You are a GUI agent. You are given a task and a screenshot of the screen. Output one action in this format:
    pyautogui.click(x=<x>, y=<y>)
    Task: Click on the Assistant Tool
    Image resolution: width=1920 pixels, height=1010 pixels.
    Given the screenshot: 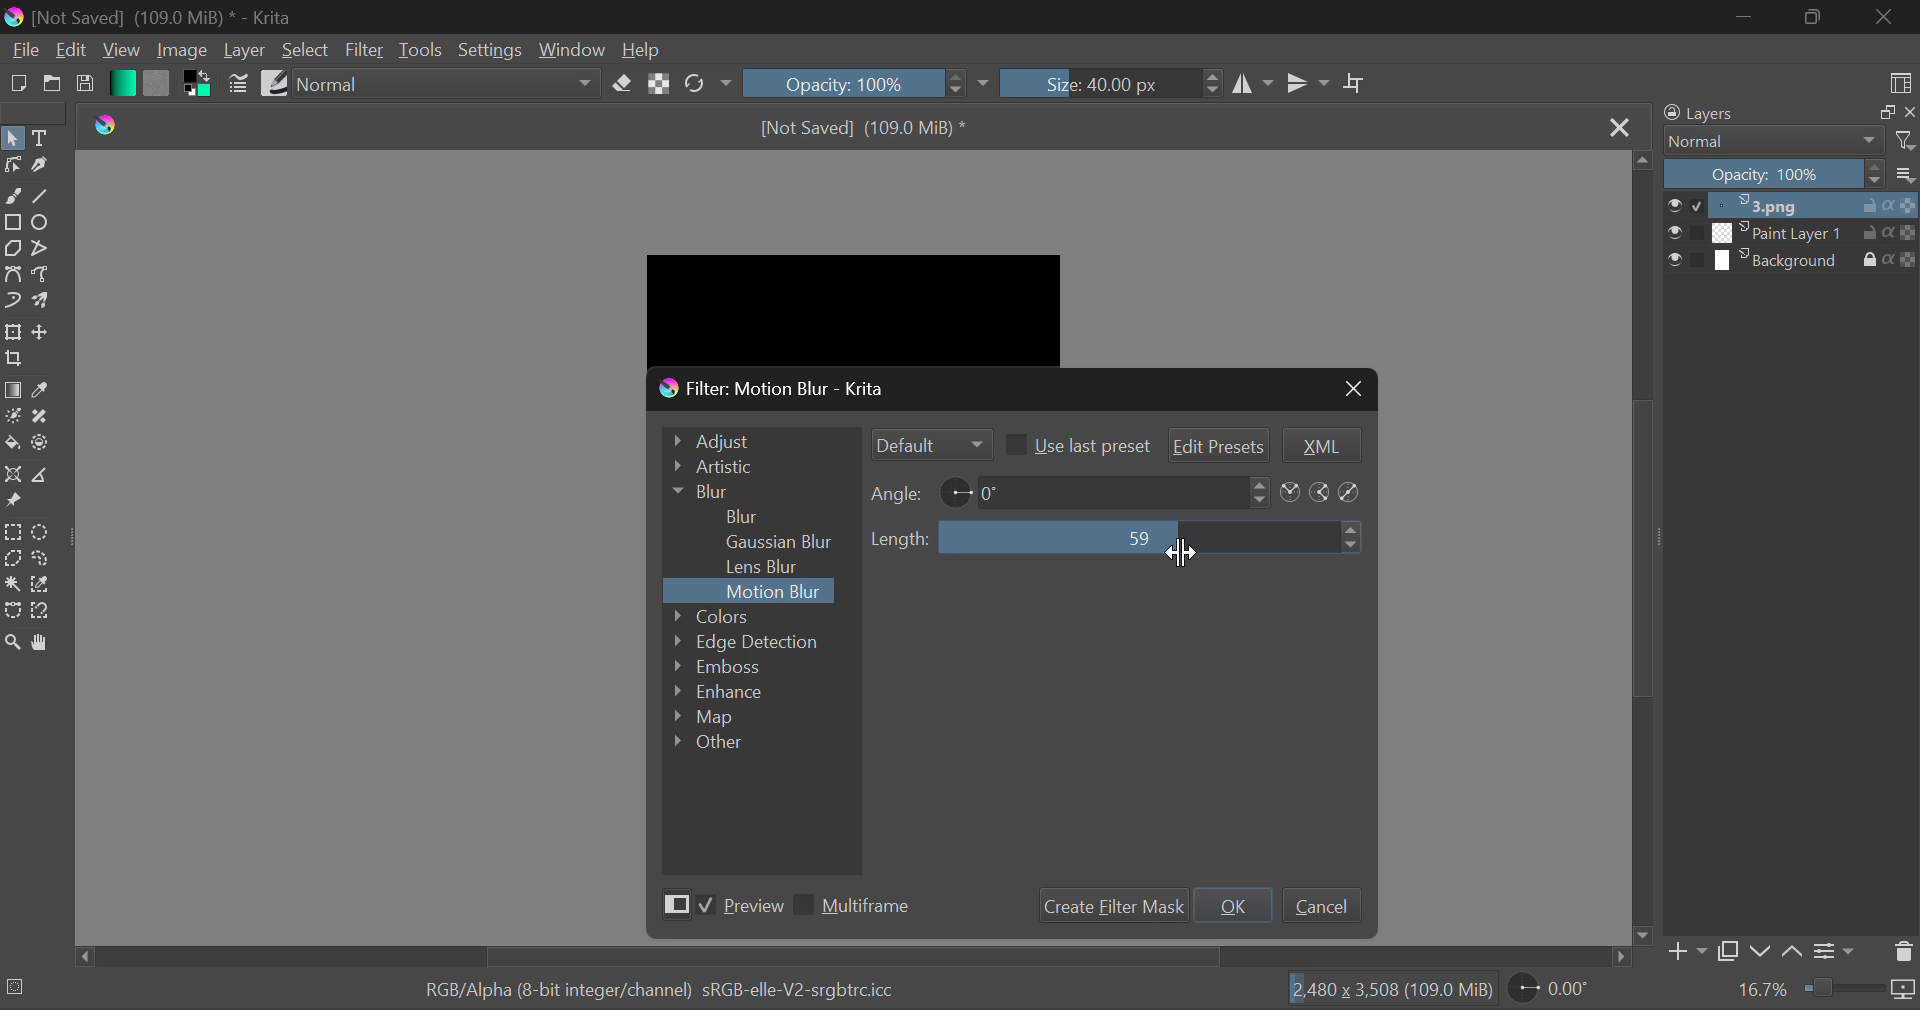 What is the action you would take?
    pyautogui.click(x=12, y=475)
    